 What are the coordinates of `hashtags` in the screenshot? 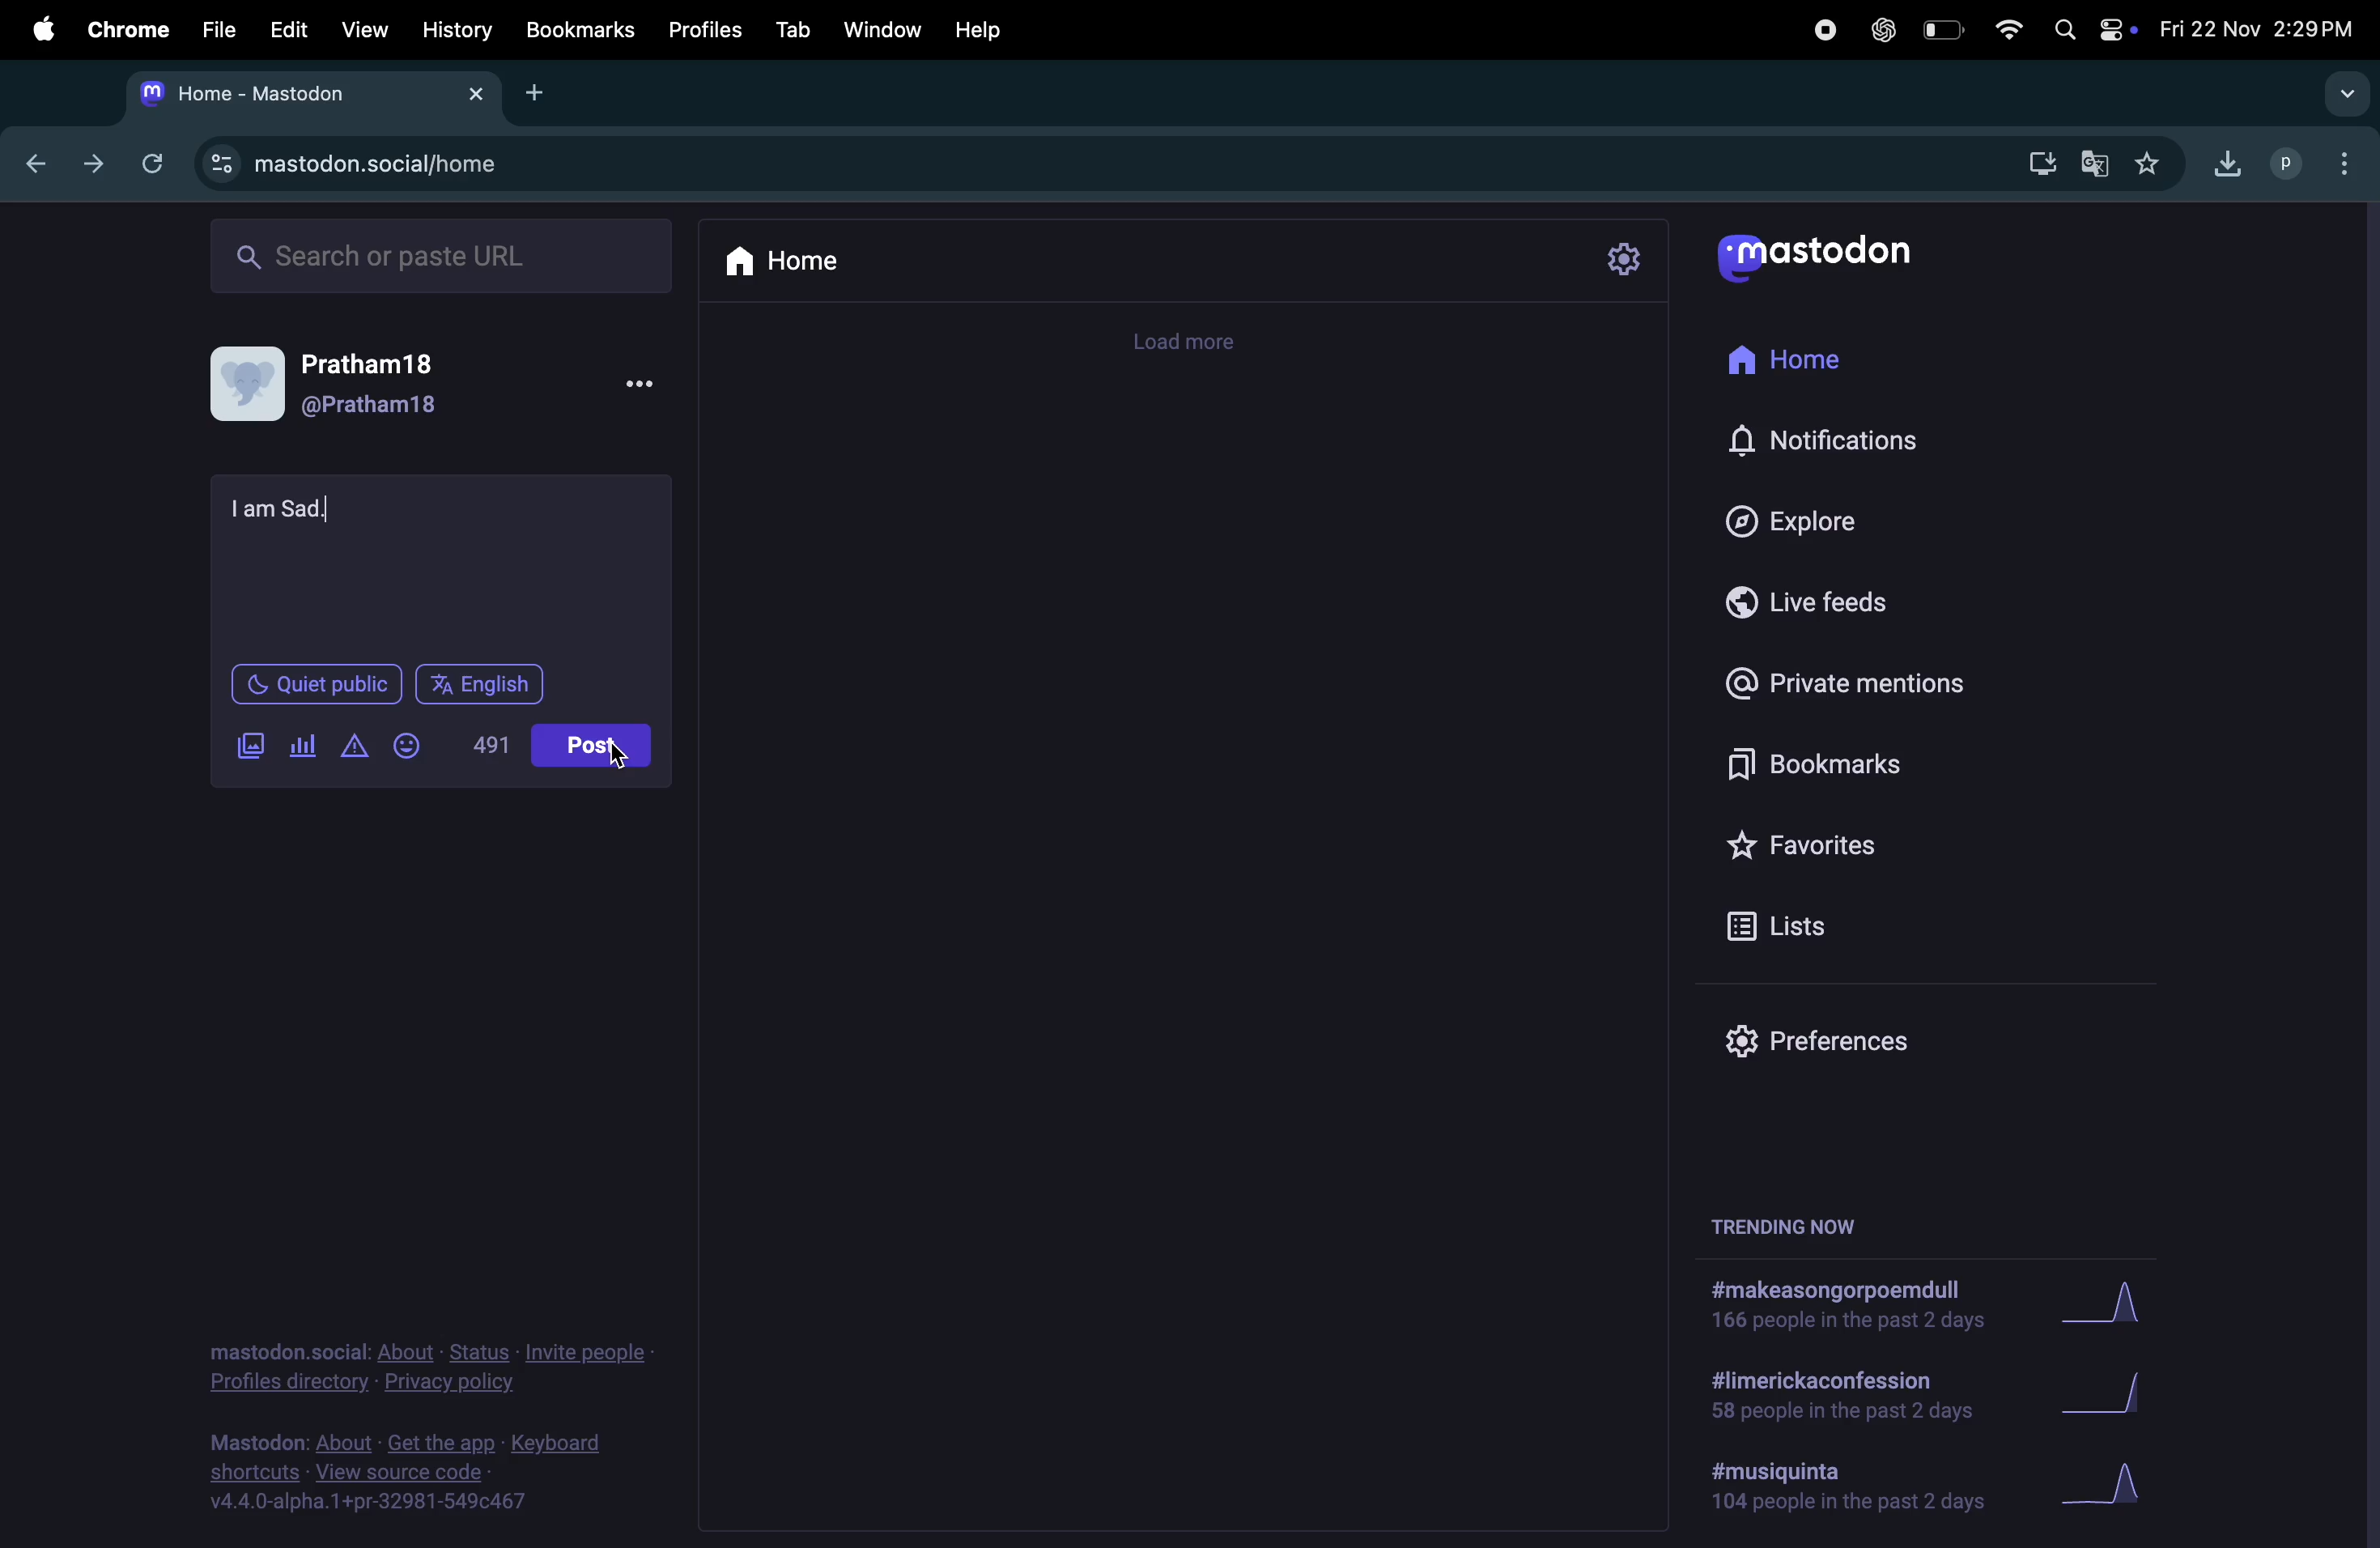 It's located at (1852, 1492).